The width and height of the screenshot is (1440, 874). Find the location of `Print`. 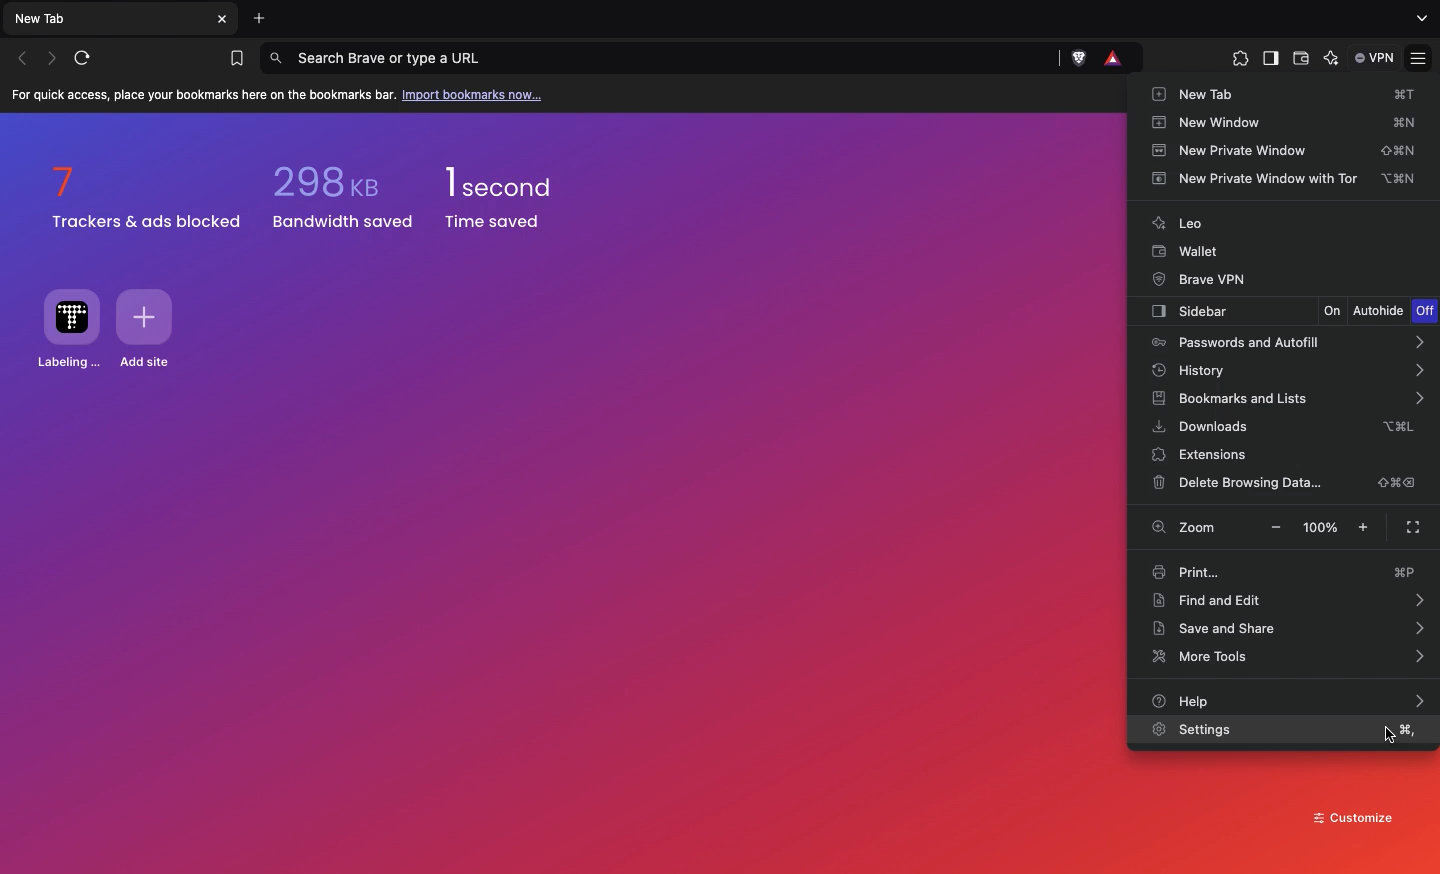

Print is located at coordinates (1281, 572).